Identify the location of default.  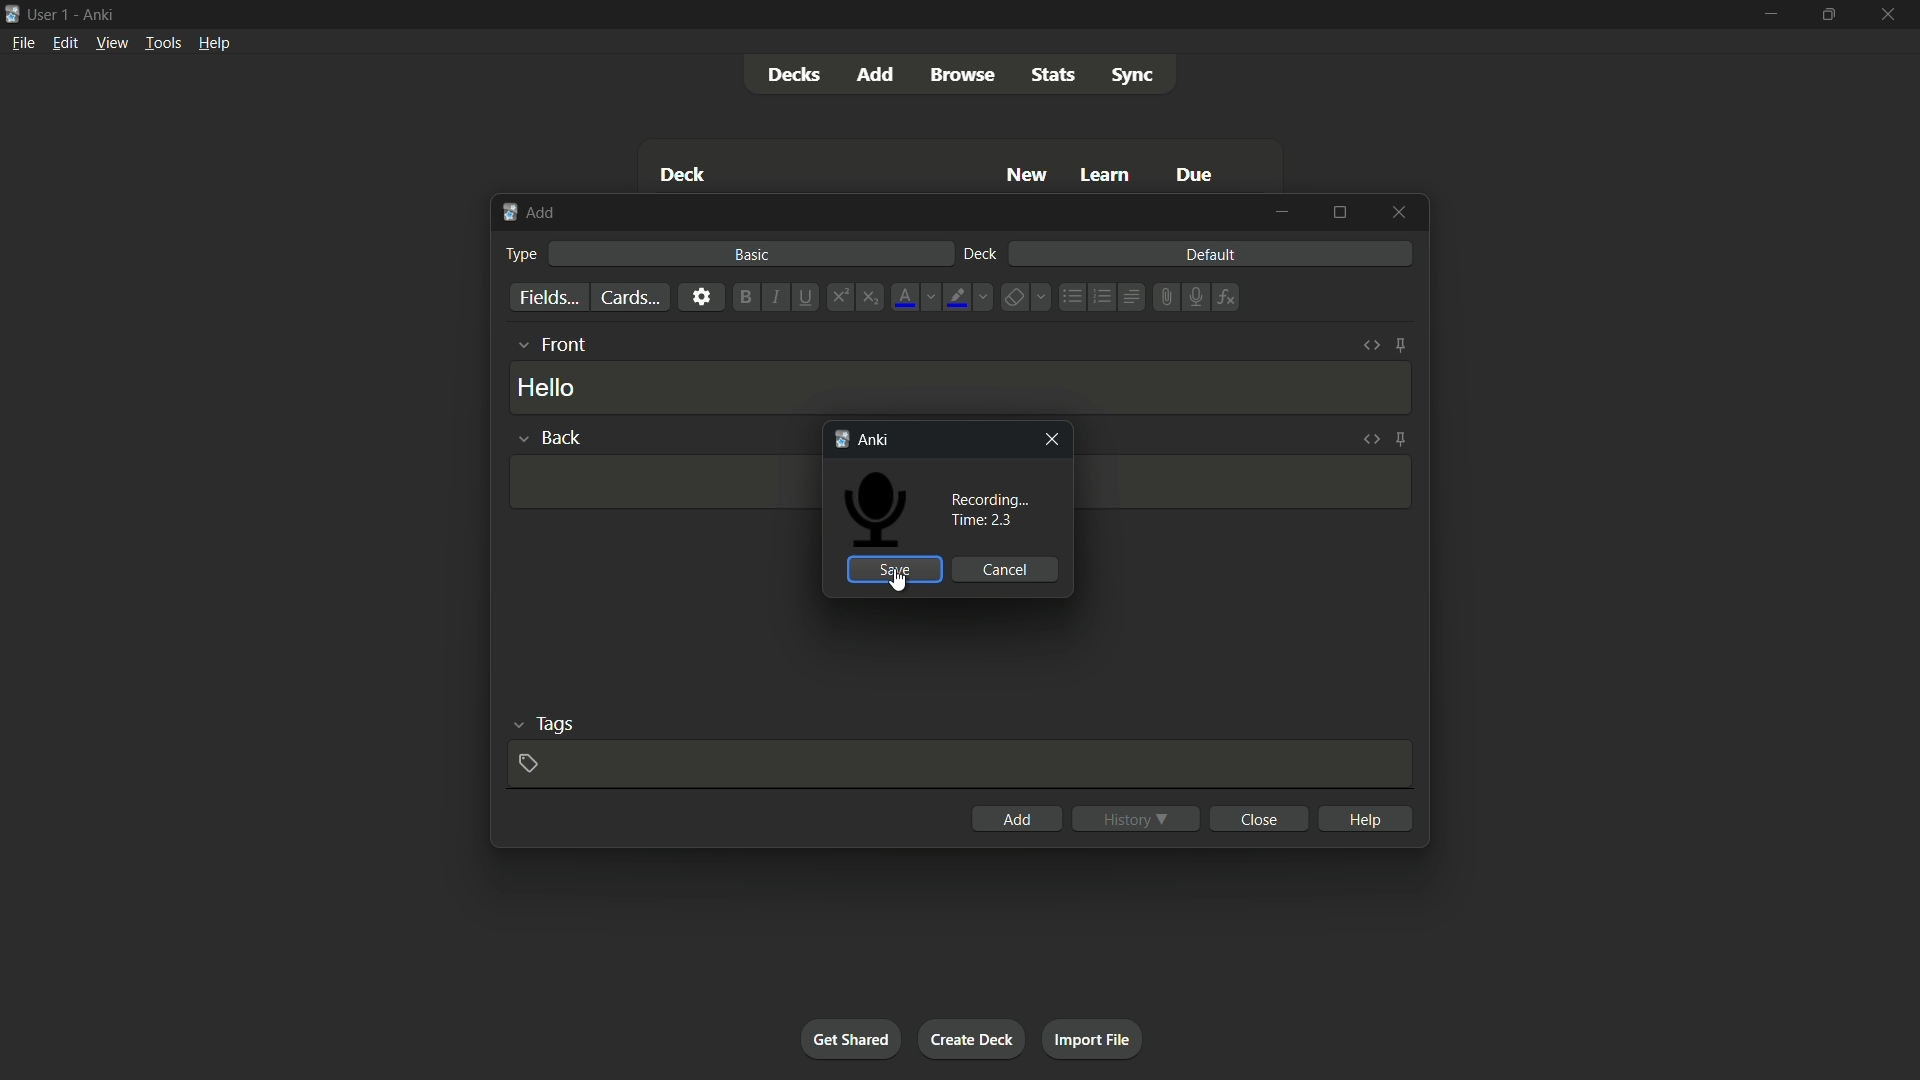
(1211, 253).